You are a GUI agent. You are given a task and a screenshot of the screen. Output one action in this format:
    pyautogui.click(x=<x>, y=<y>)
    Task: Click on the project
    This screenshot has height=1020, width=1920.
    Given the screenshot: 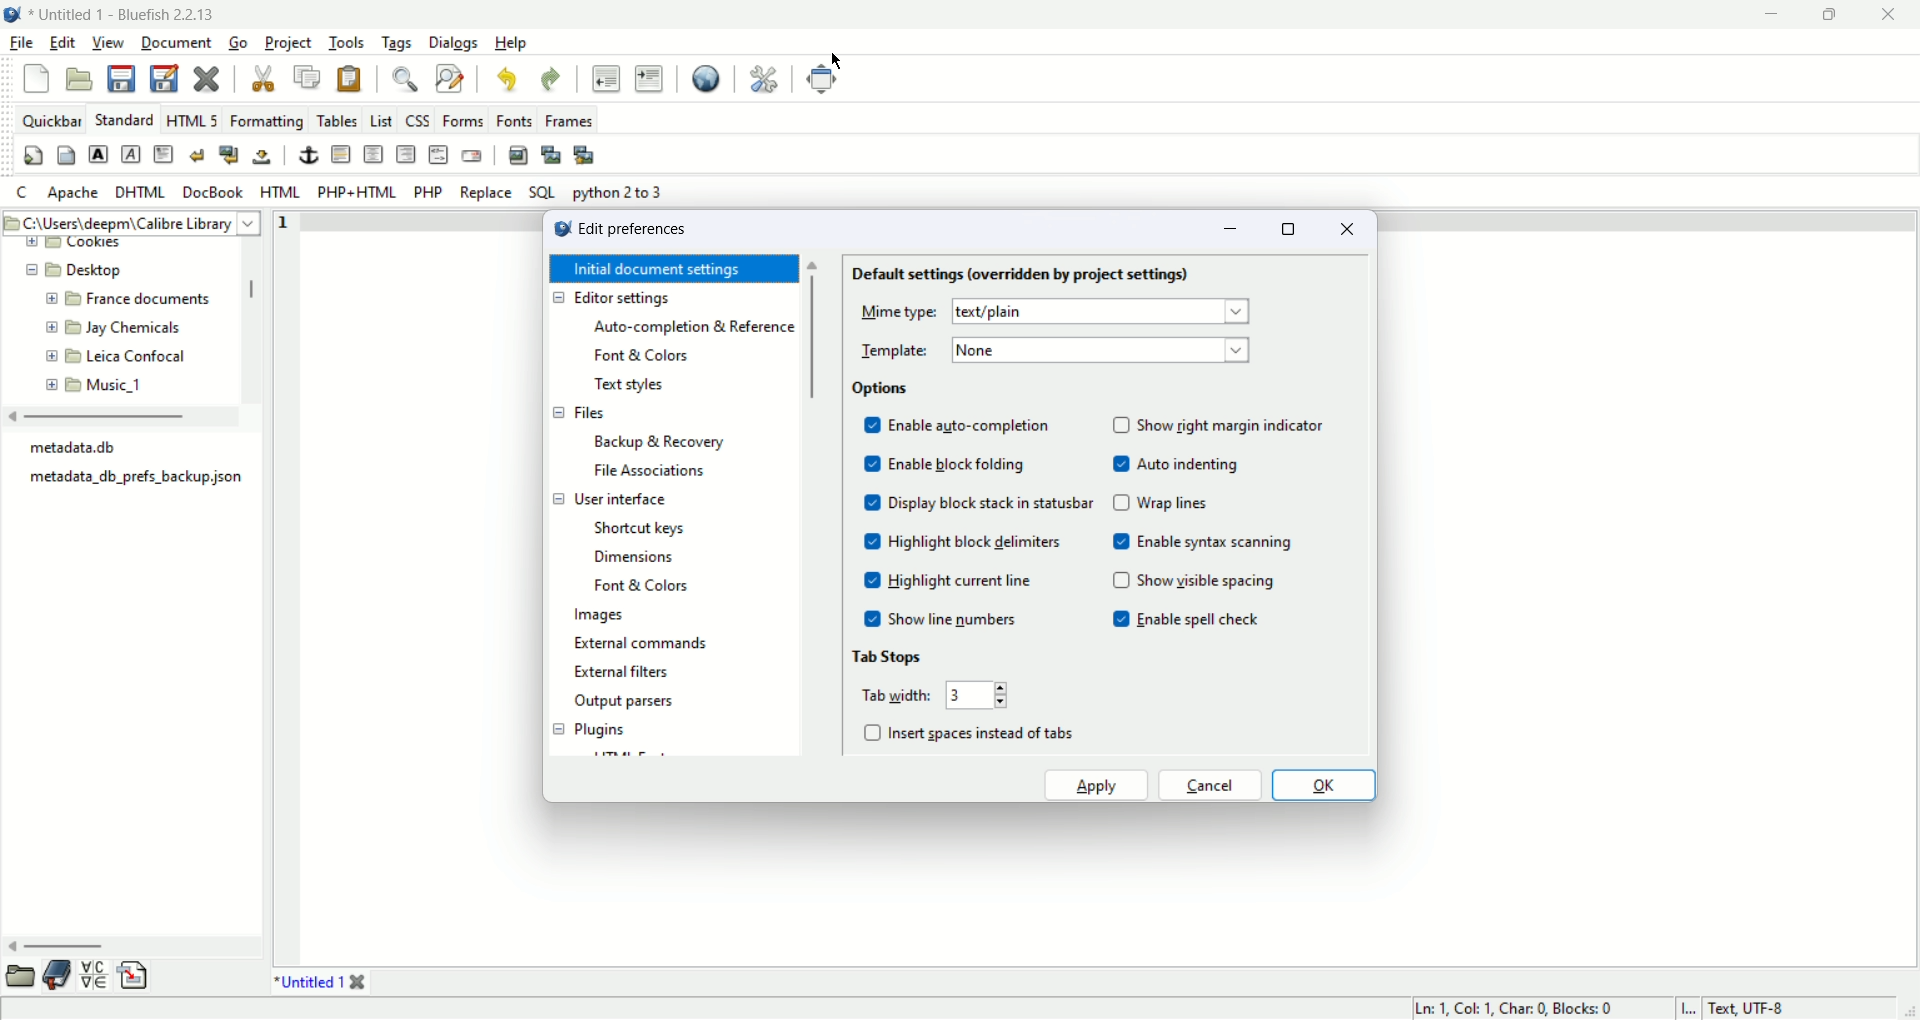 What is the action you would take?
    pyautogui.click(x=290, y=42)
    